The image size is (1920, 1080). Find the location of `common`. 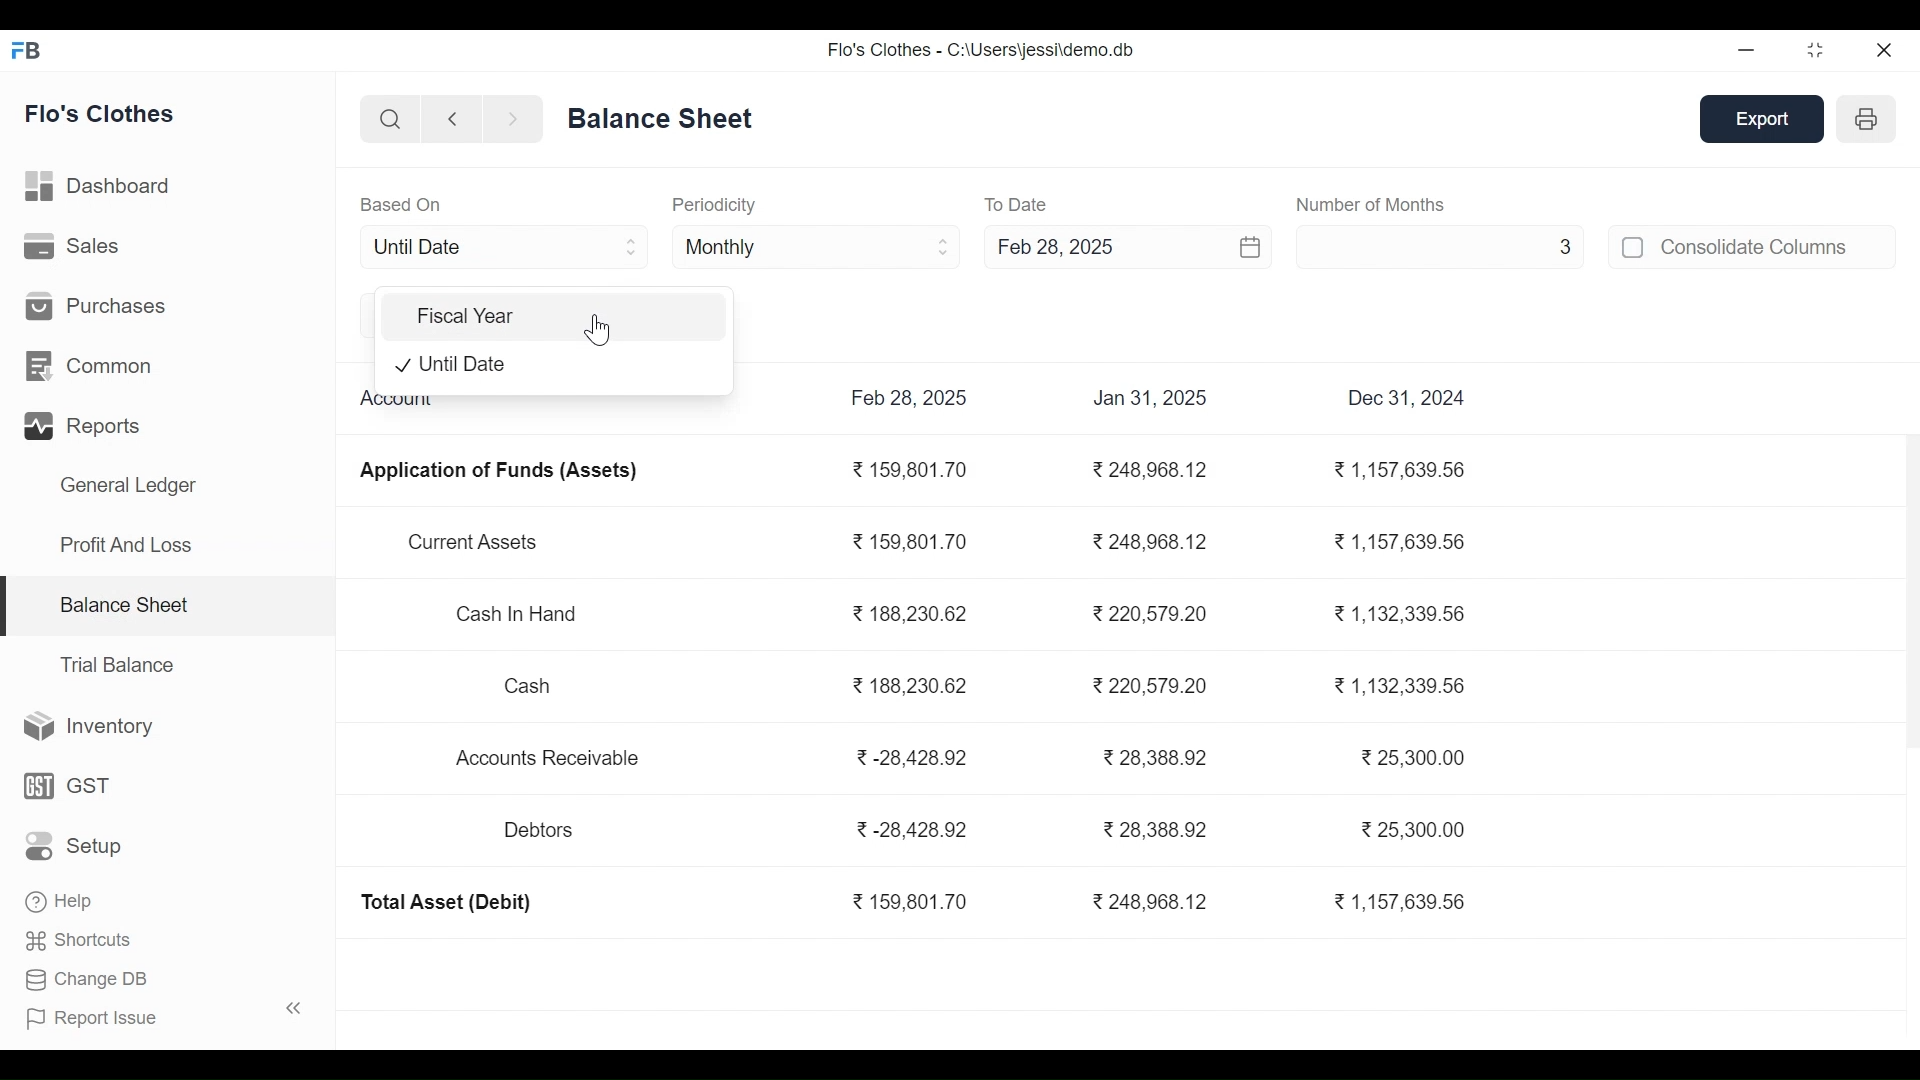

common is located at coordinates (93, 367).